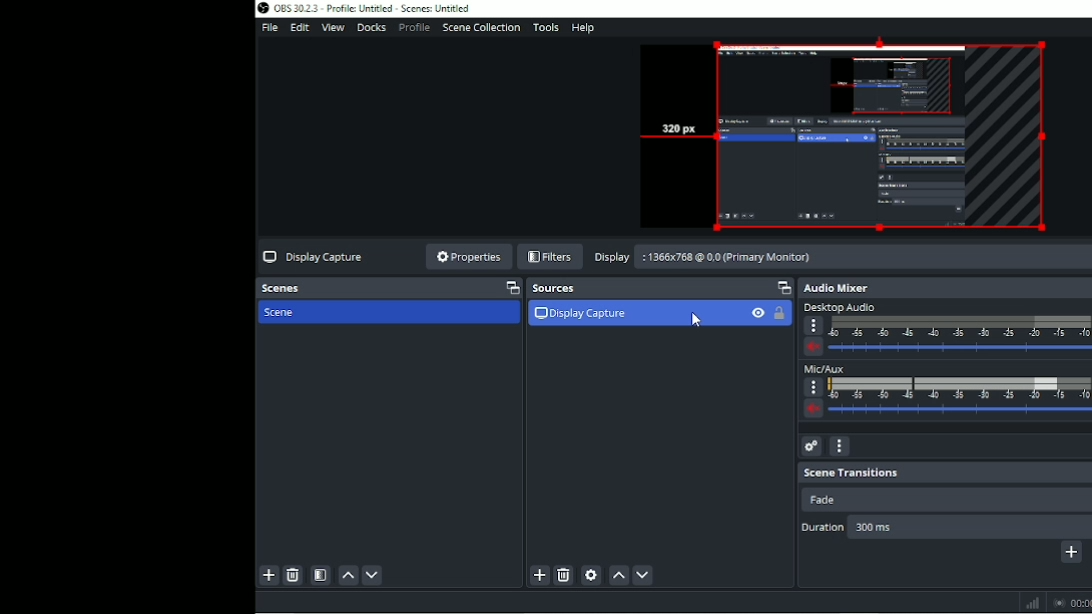  Describe the element at coordinates (550, 257) in the screenshot. I see `Filters` at that location.